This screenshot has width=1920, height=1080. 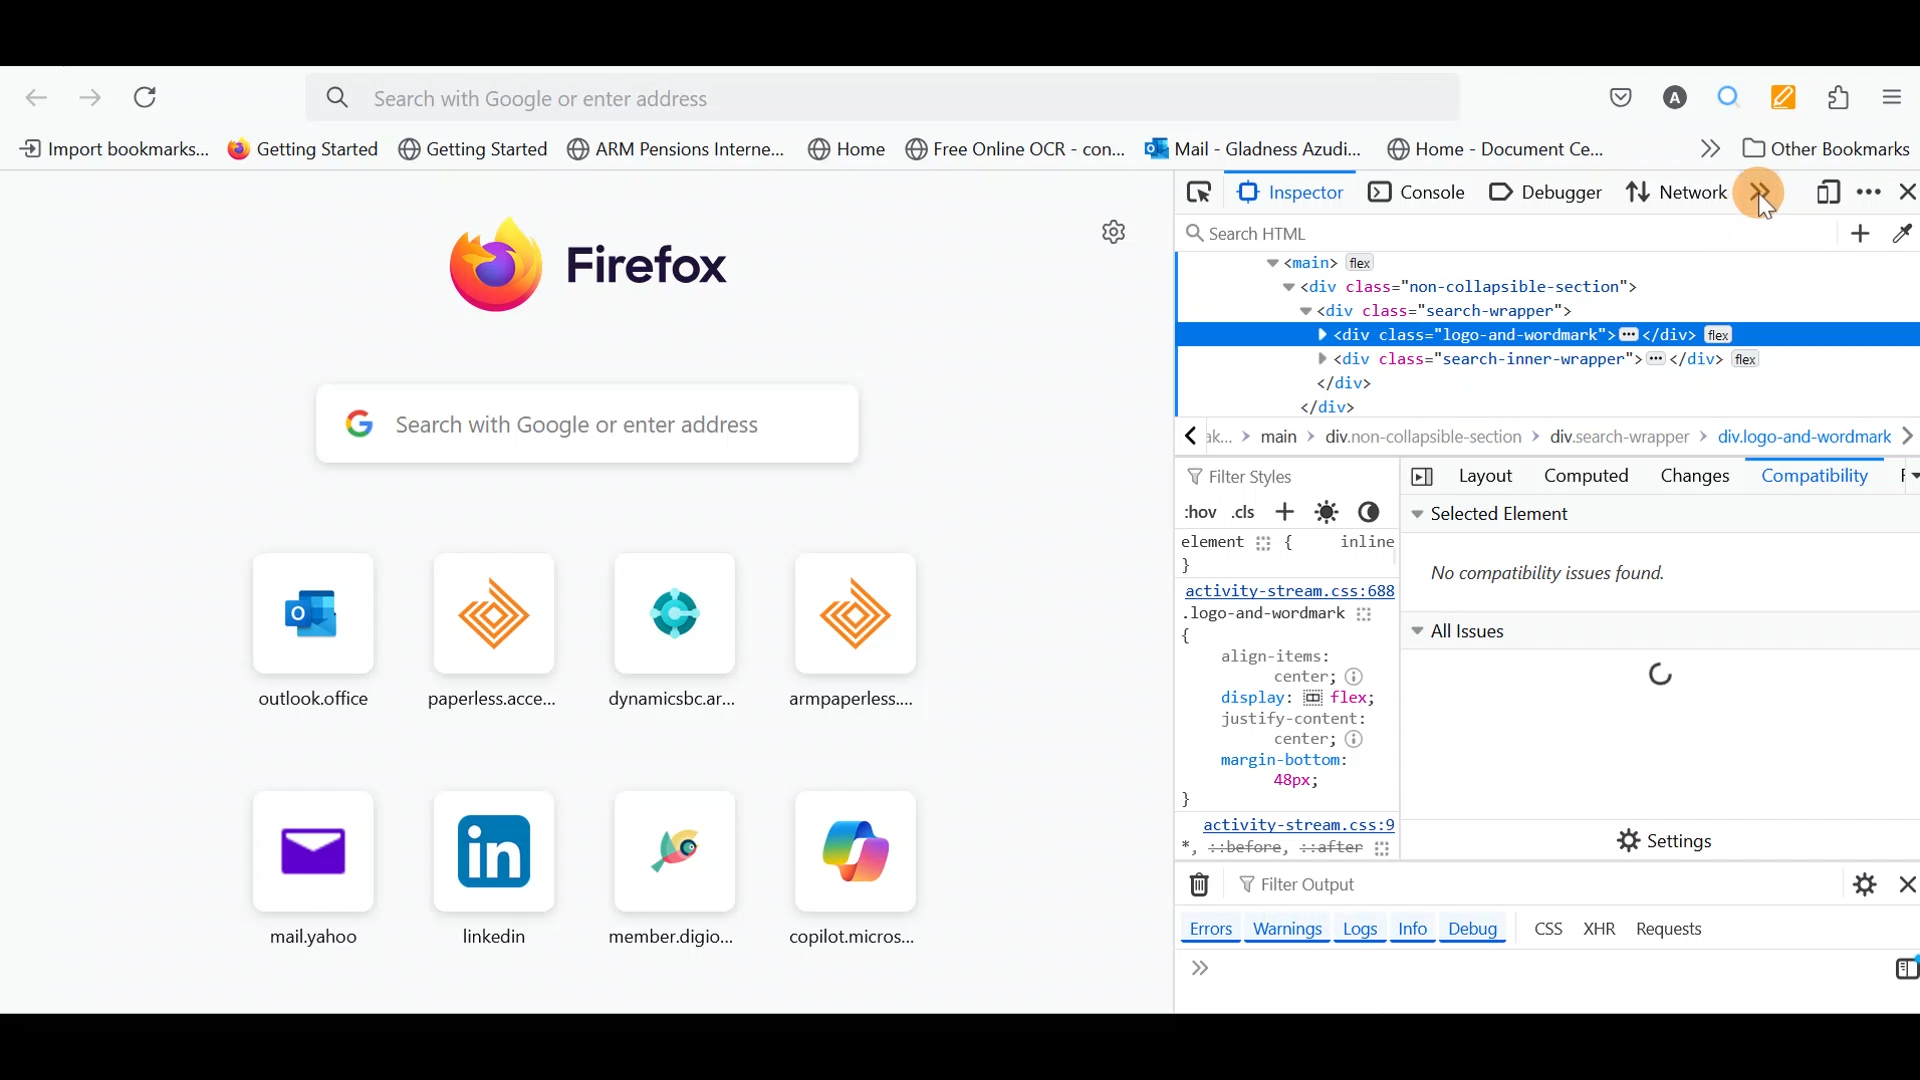 I want to click on Network, so click(x=1673, y=195).